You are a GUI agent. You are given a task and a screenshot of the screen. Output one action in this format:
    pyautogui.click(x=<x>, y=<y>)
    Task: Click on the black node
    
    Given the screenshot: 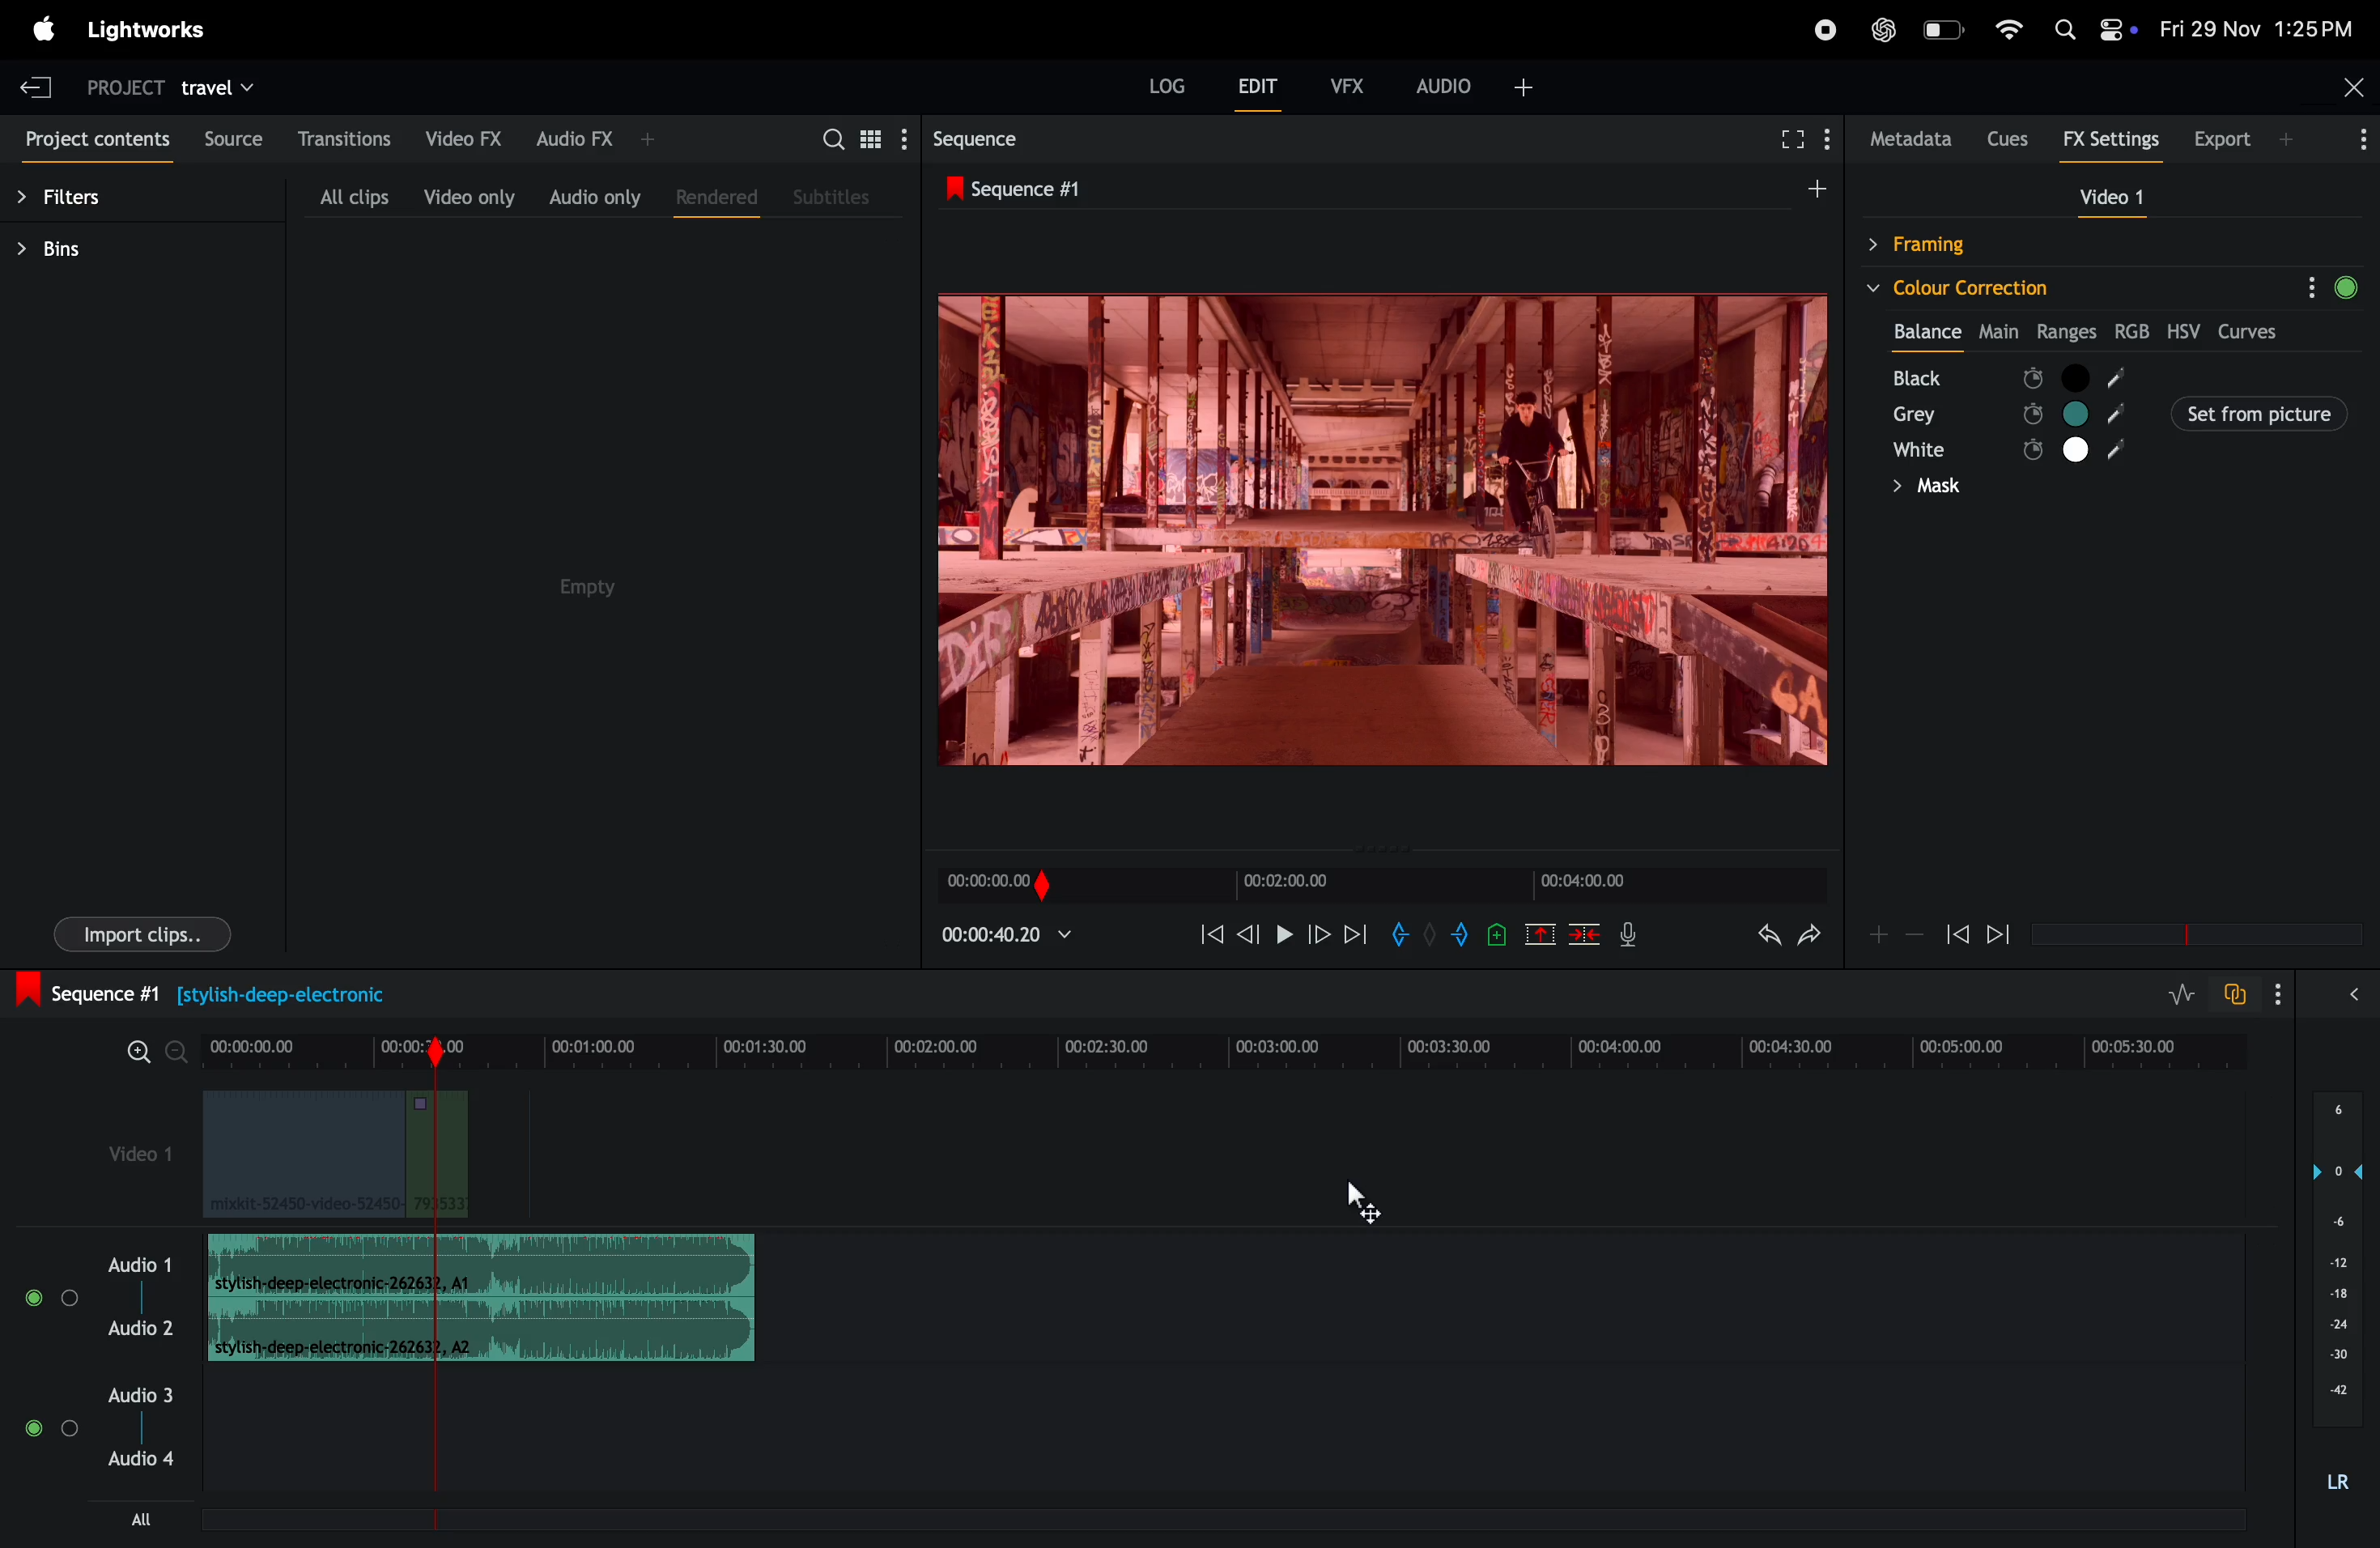 What is the action you would take?
    pyautogui.click(x=2187, y=376)
    